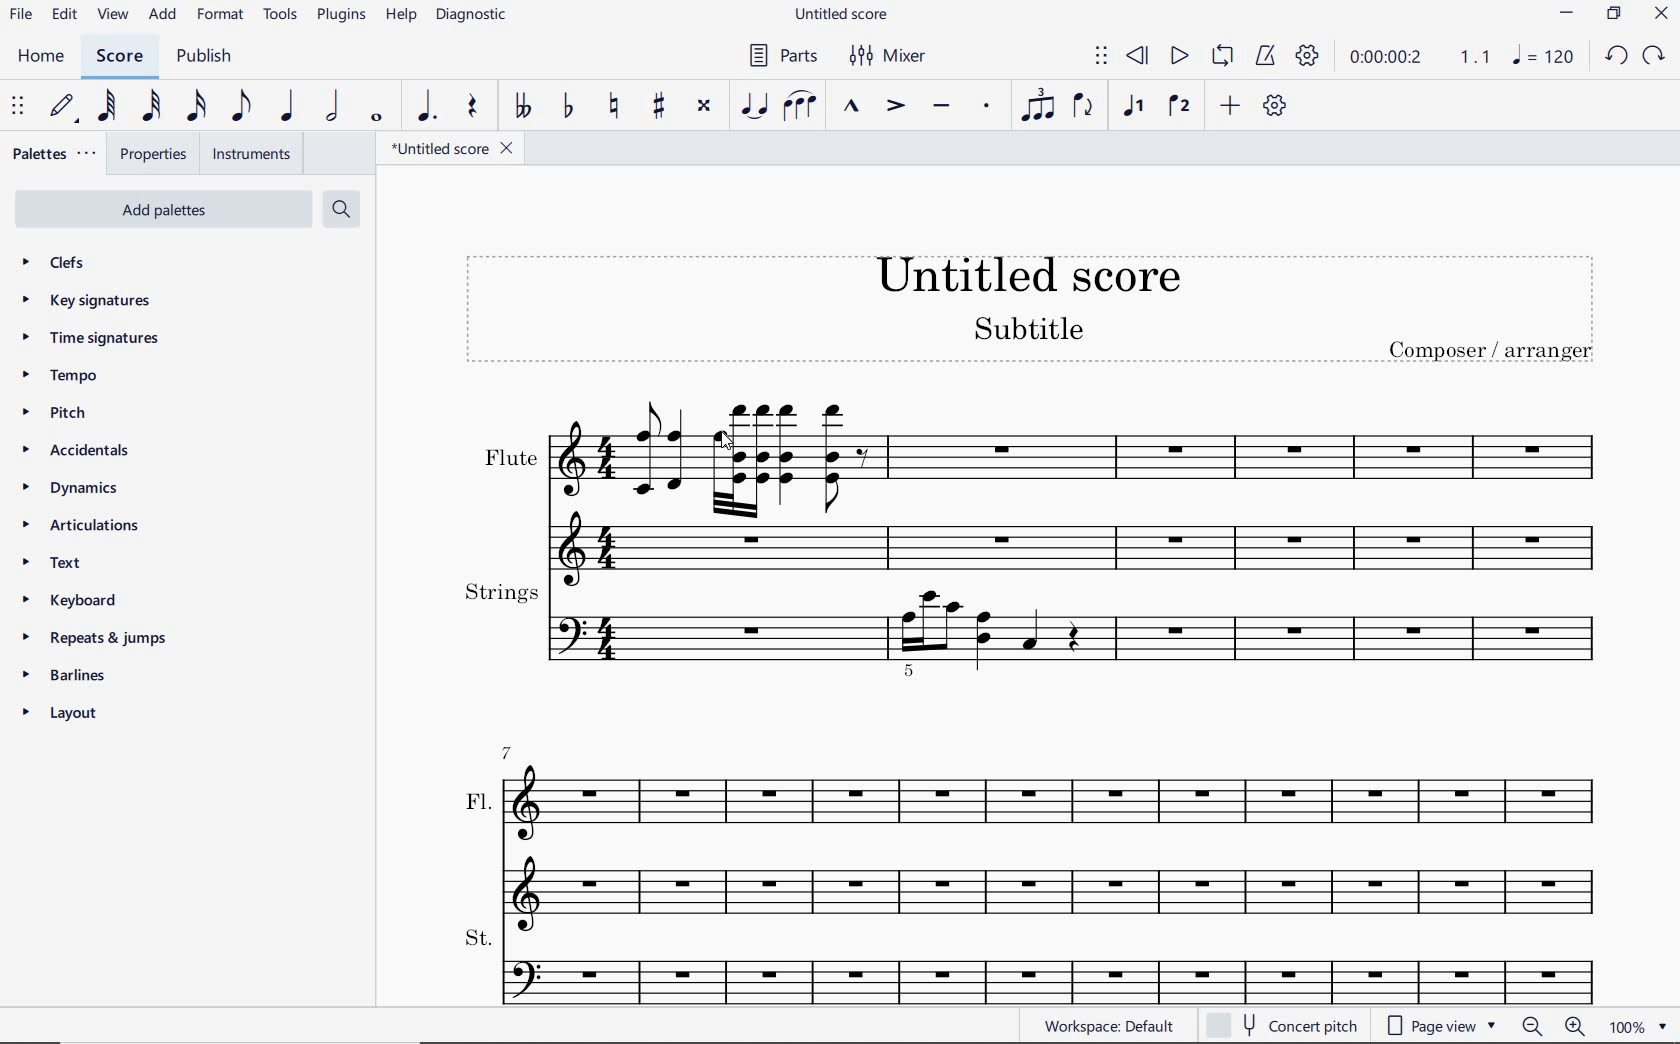  What do you see at coordinates (335, 107) in the screenshot?
I see `HALF NOTE` at bounding box center [335, 107].